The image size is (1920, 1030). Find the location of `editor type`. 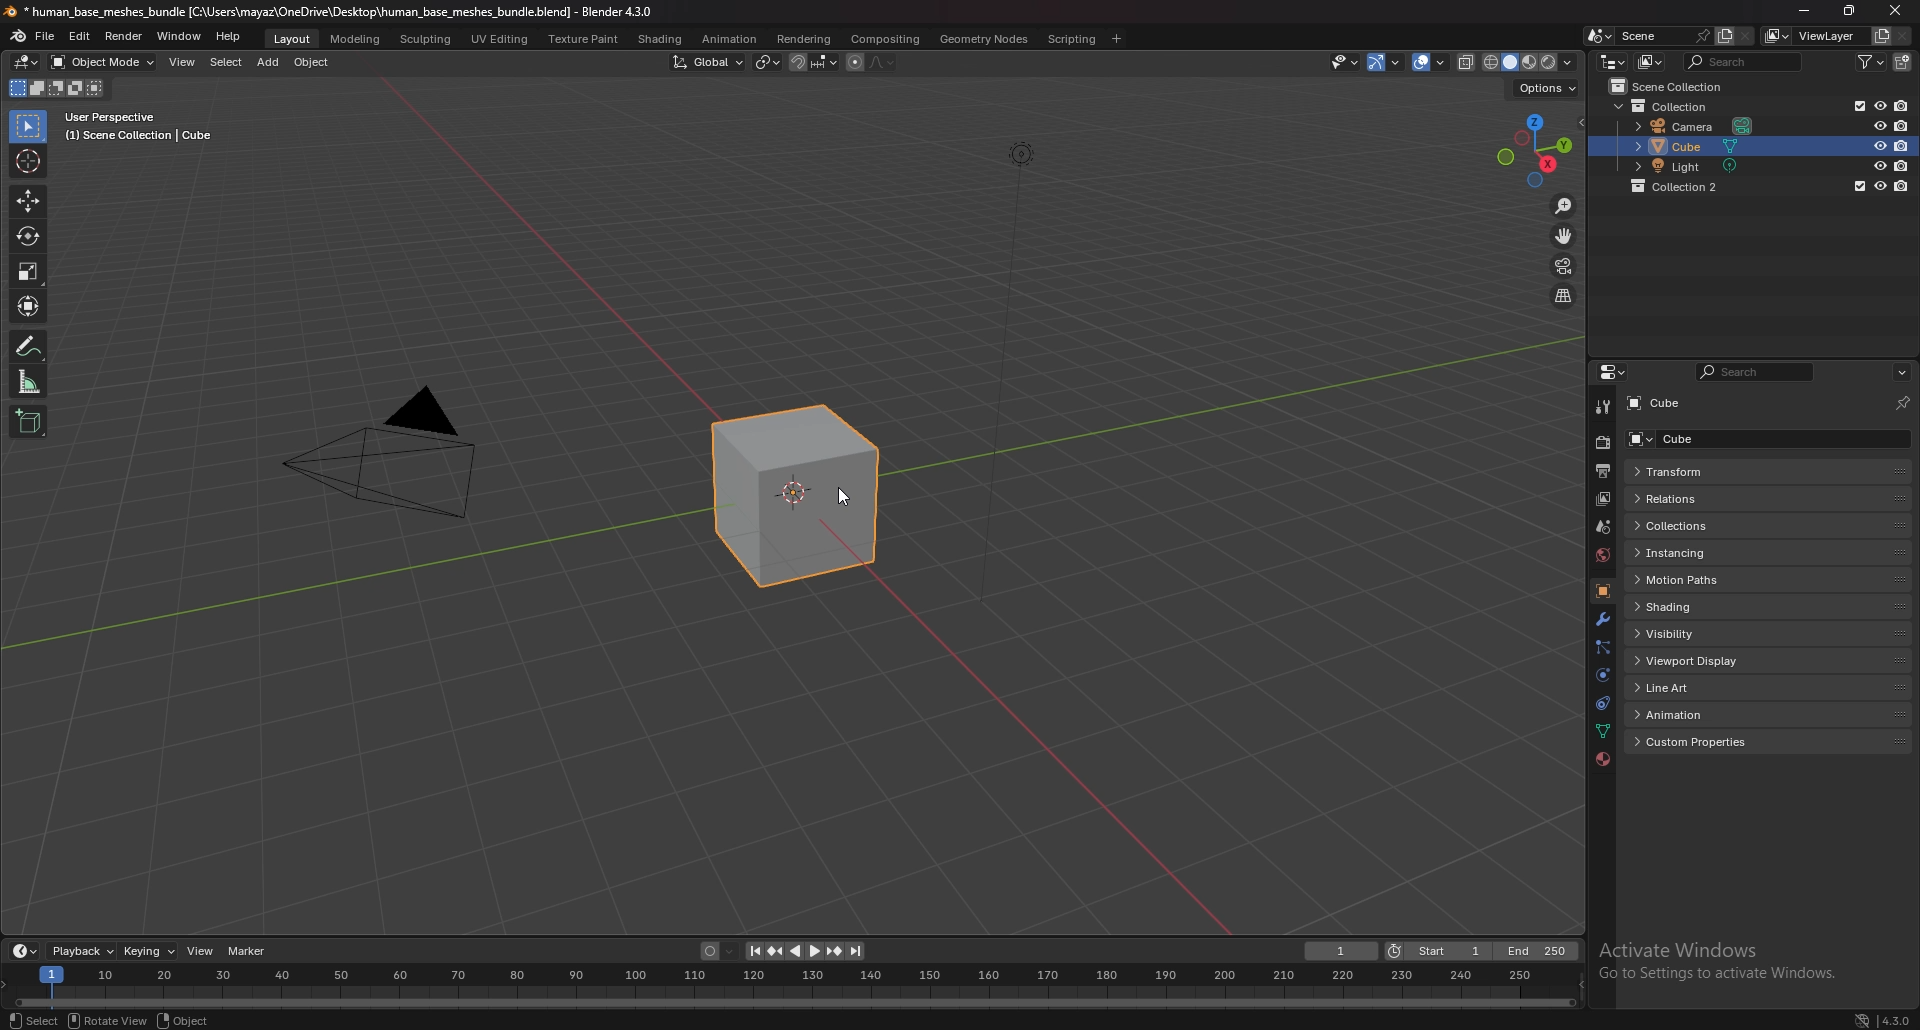

editor type is located at coordinates (28, 61).